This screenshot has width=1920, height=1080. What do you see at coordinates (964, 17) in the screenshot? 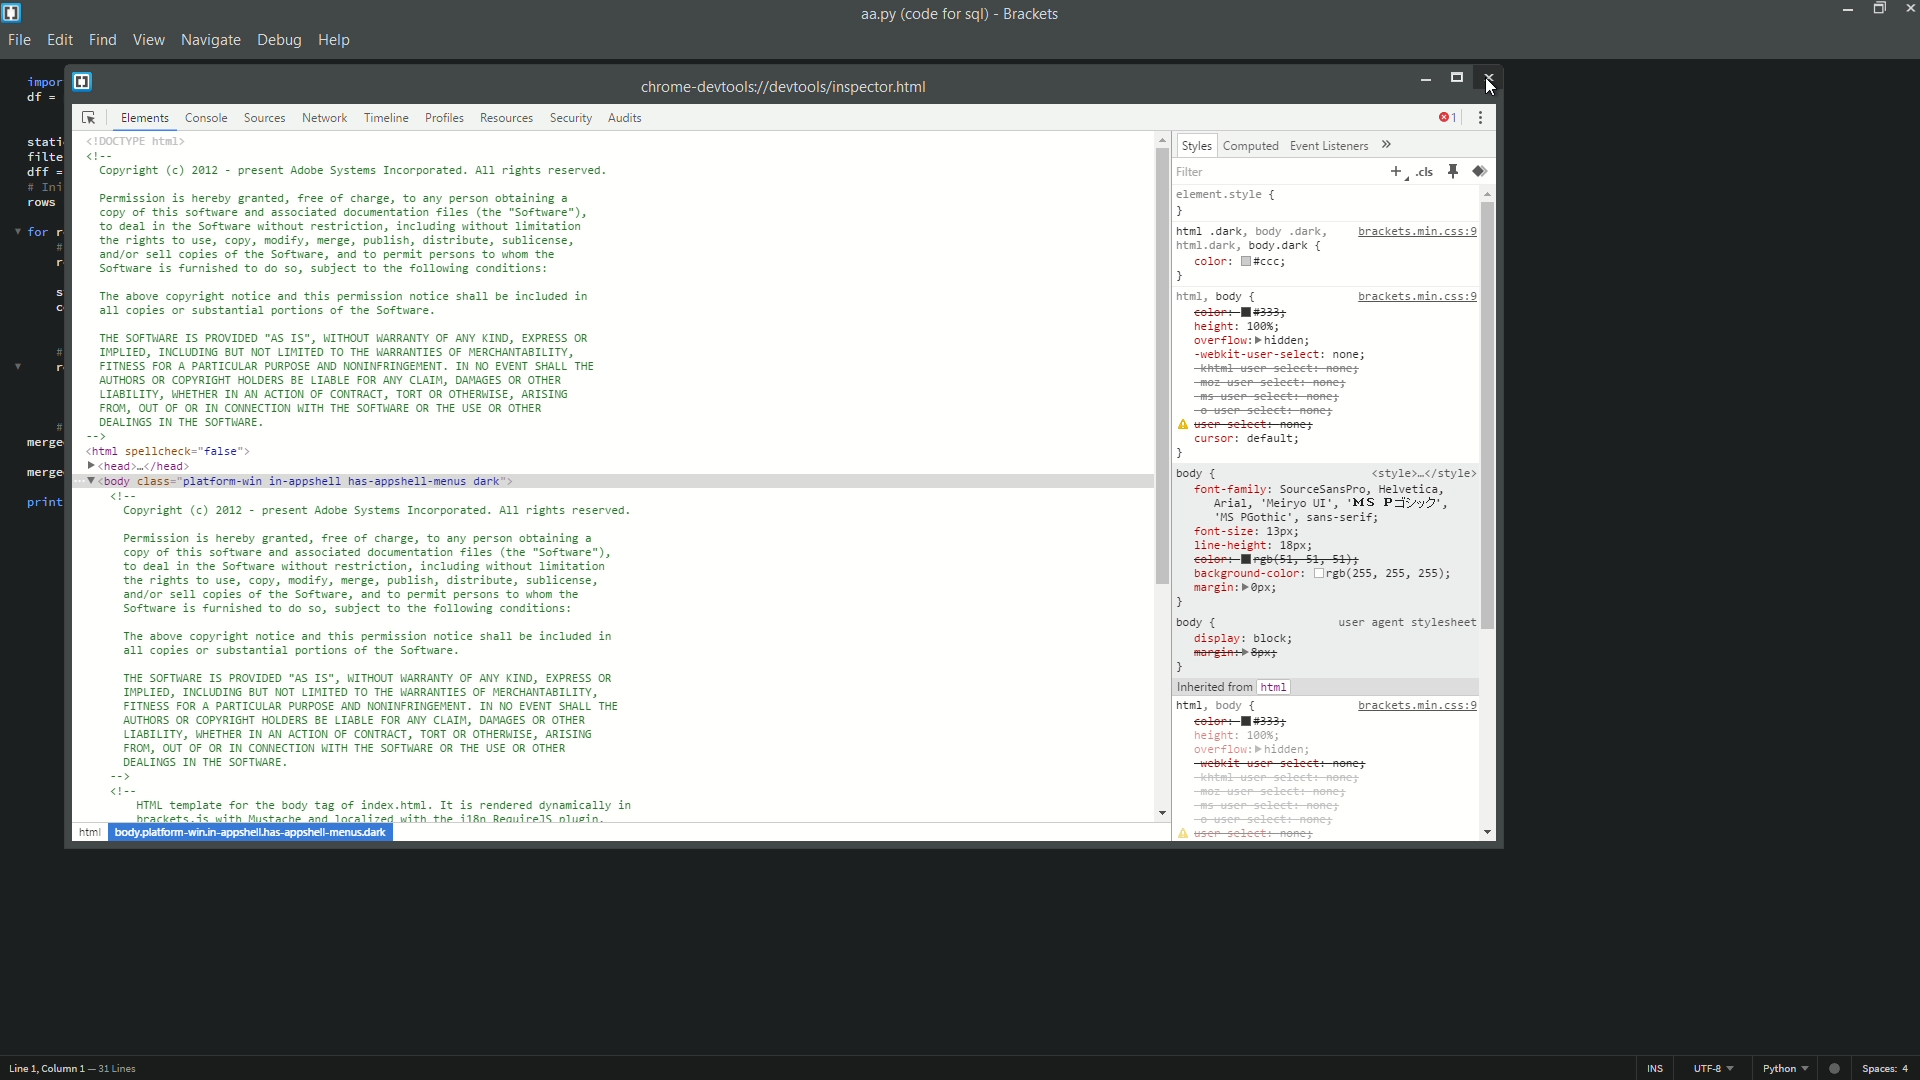
I see `aa.py (code for sql) - Brackets` at bounding box center [964, 17].